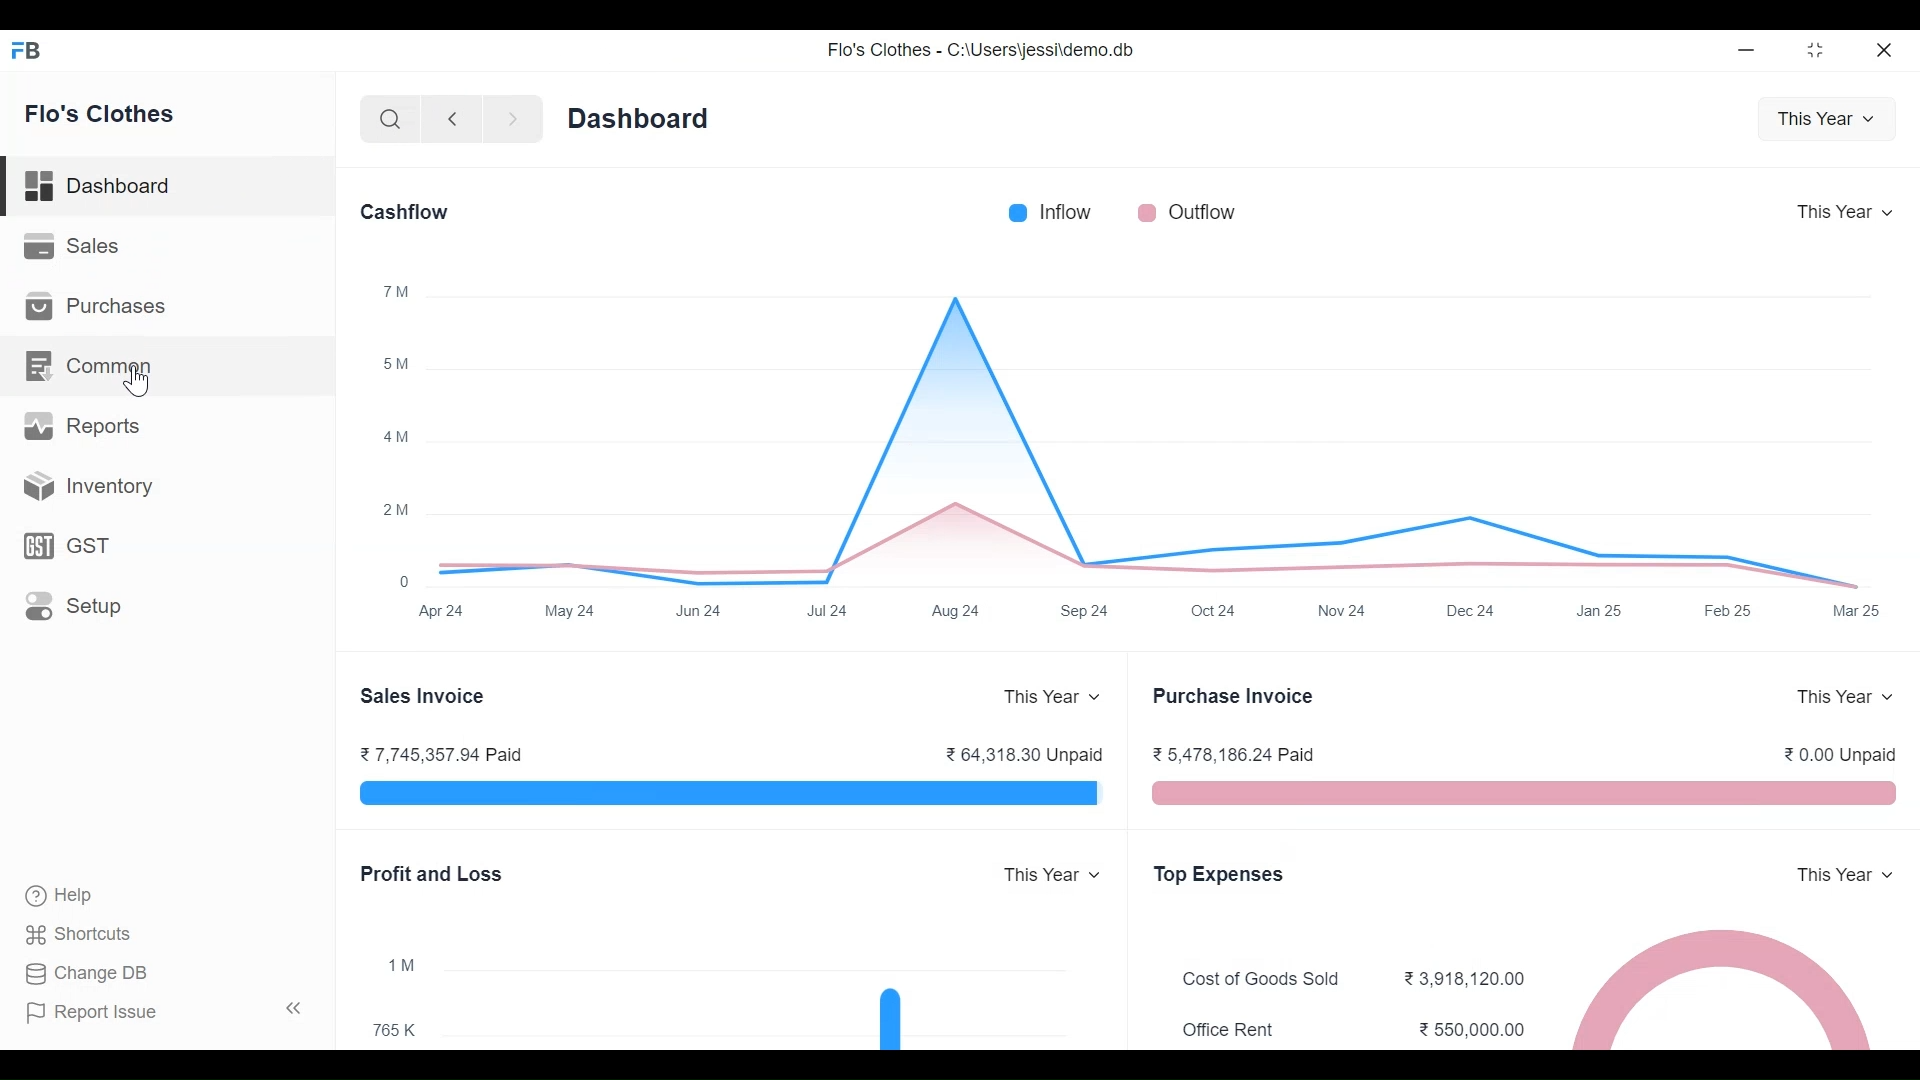 Image resolution: width=1920 pixels, height=1080 pixels. What do you see at coordinates (1204, 213) in the screenshot?
I see `Outflow` at bounding box center [1204, 213].